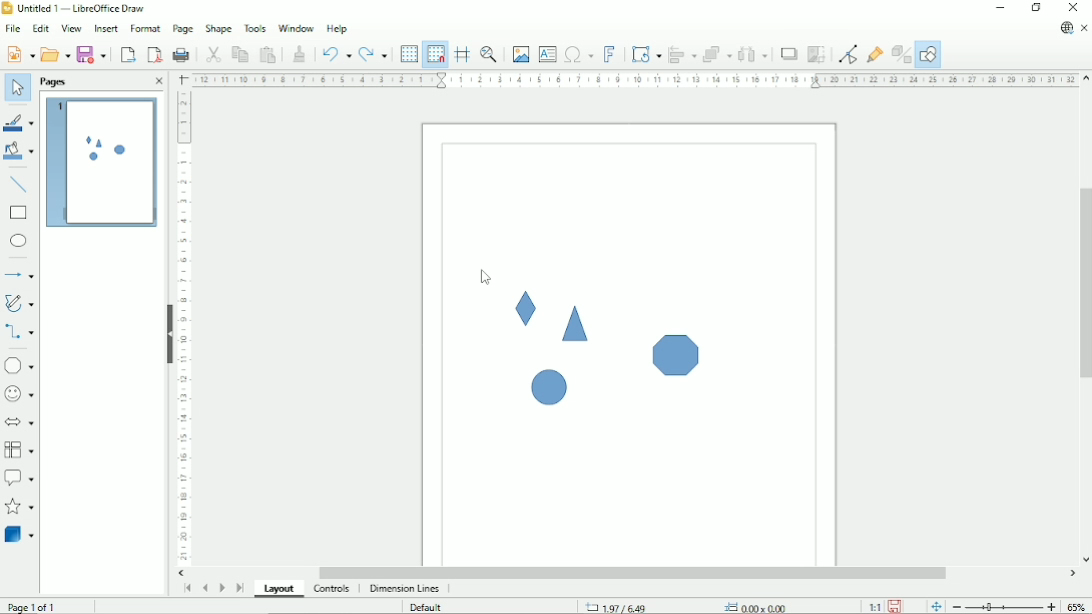  I want to click on Shape, so click(524, 309).